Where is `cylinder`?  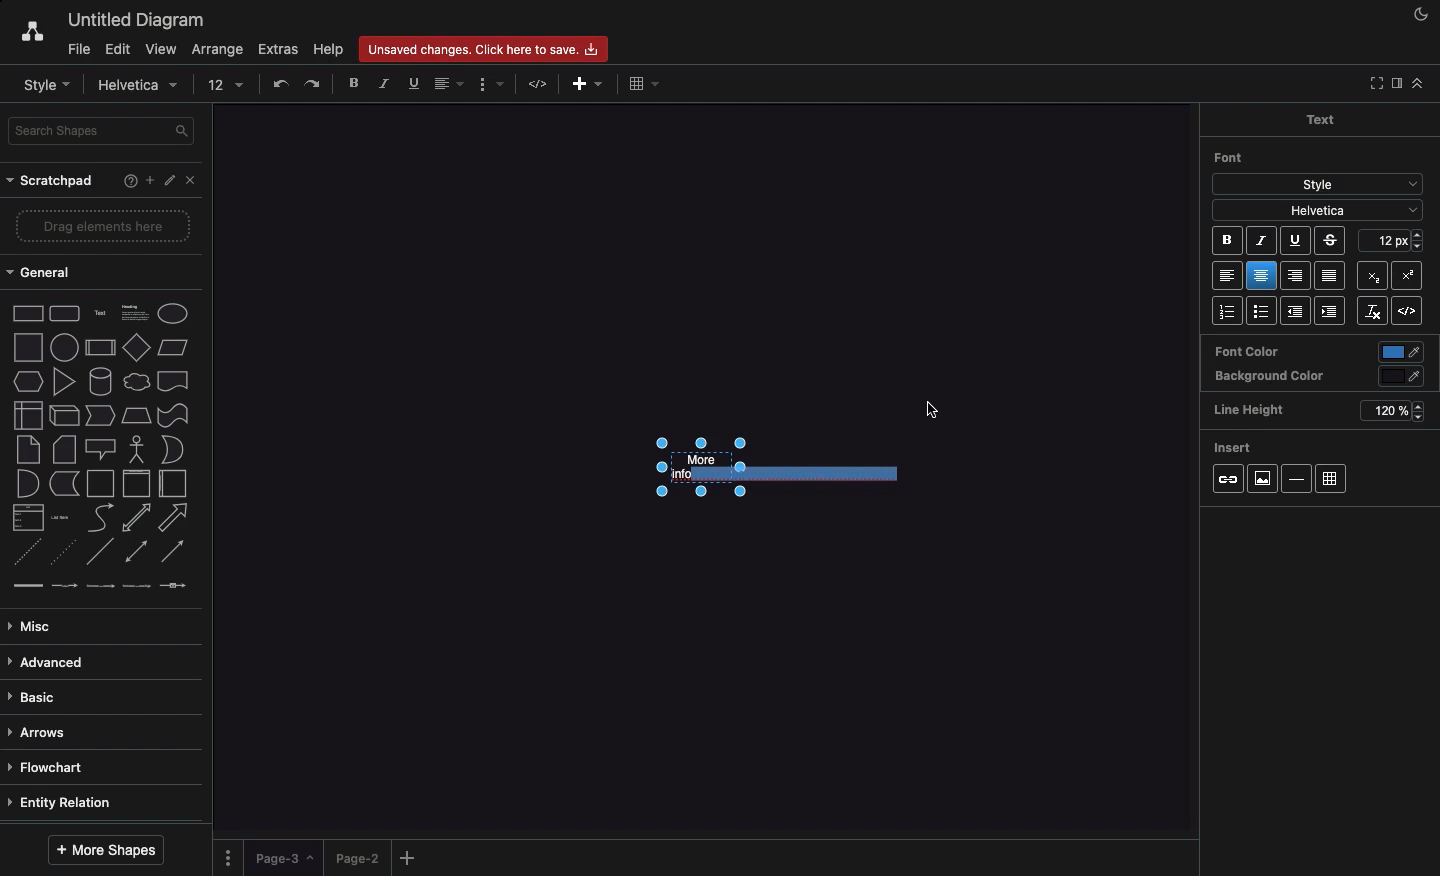
cylinder is located at coordinates (101, 381).